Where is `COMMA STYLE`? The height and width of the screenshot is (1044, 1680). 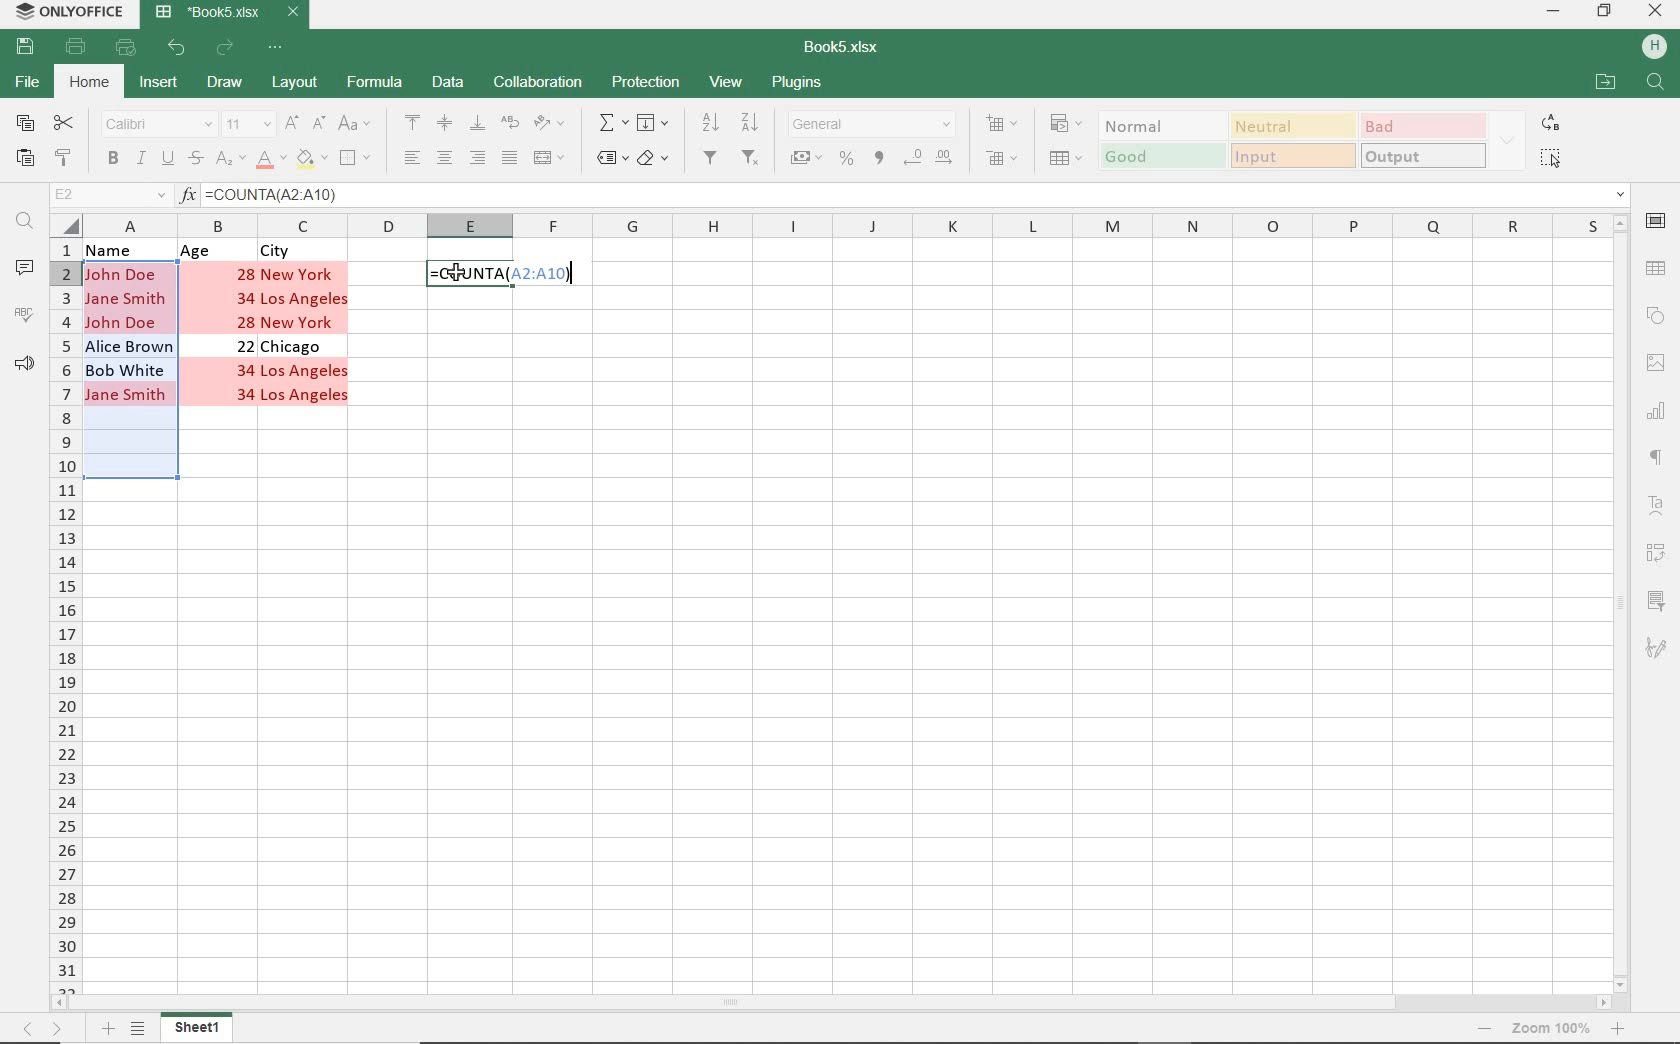
COMMA STYLE is located at coordinates (879, 157).